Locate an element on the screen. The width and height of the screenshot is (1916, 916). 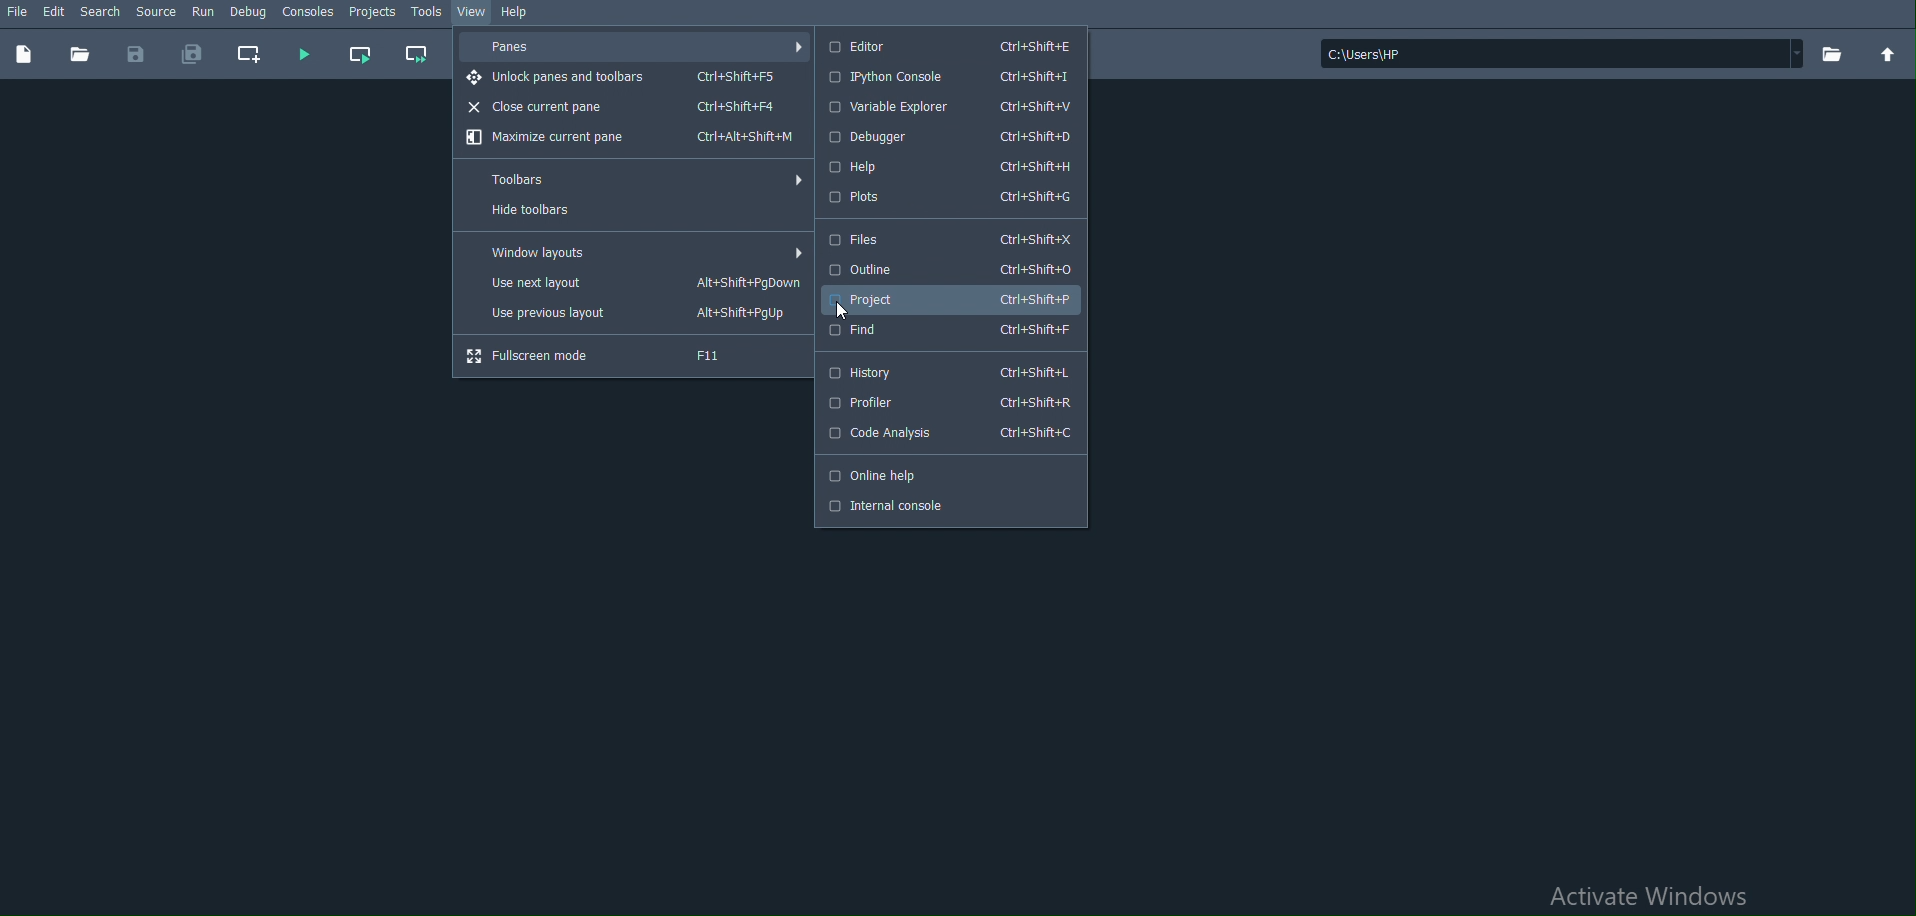
Panes is located at coordinates (632, 47).